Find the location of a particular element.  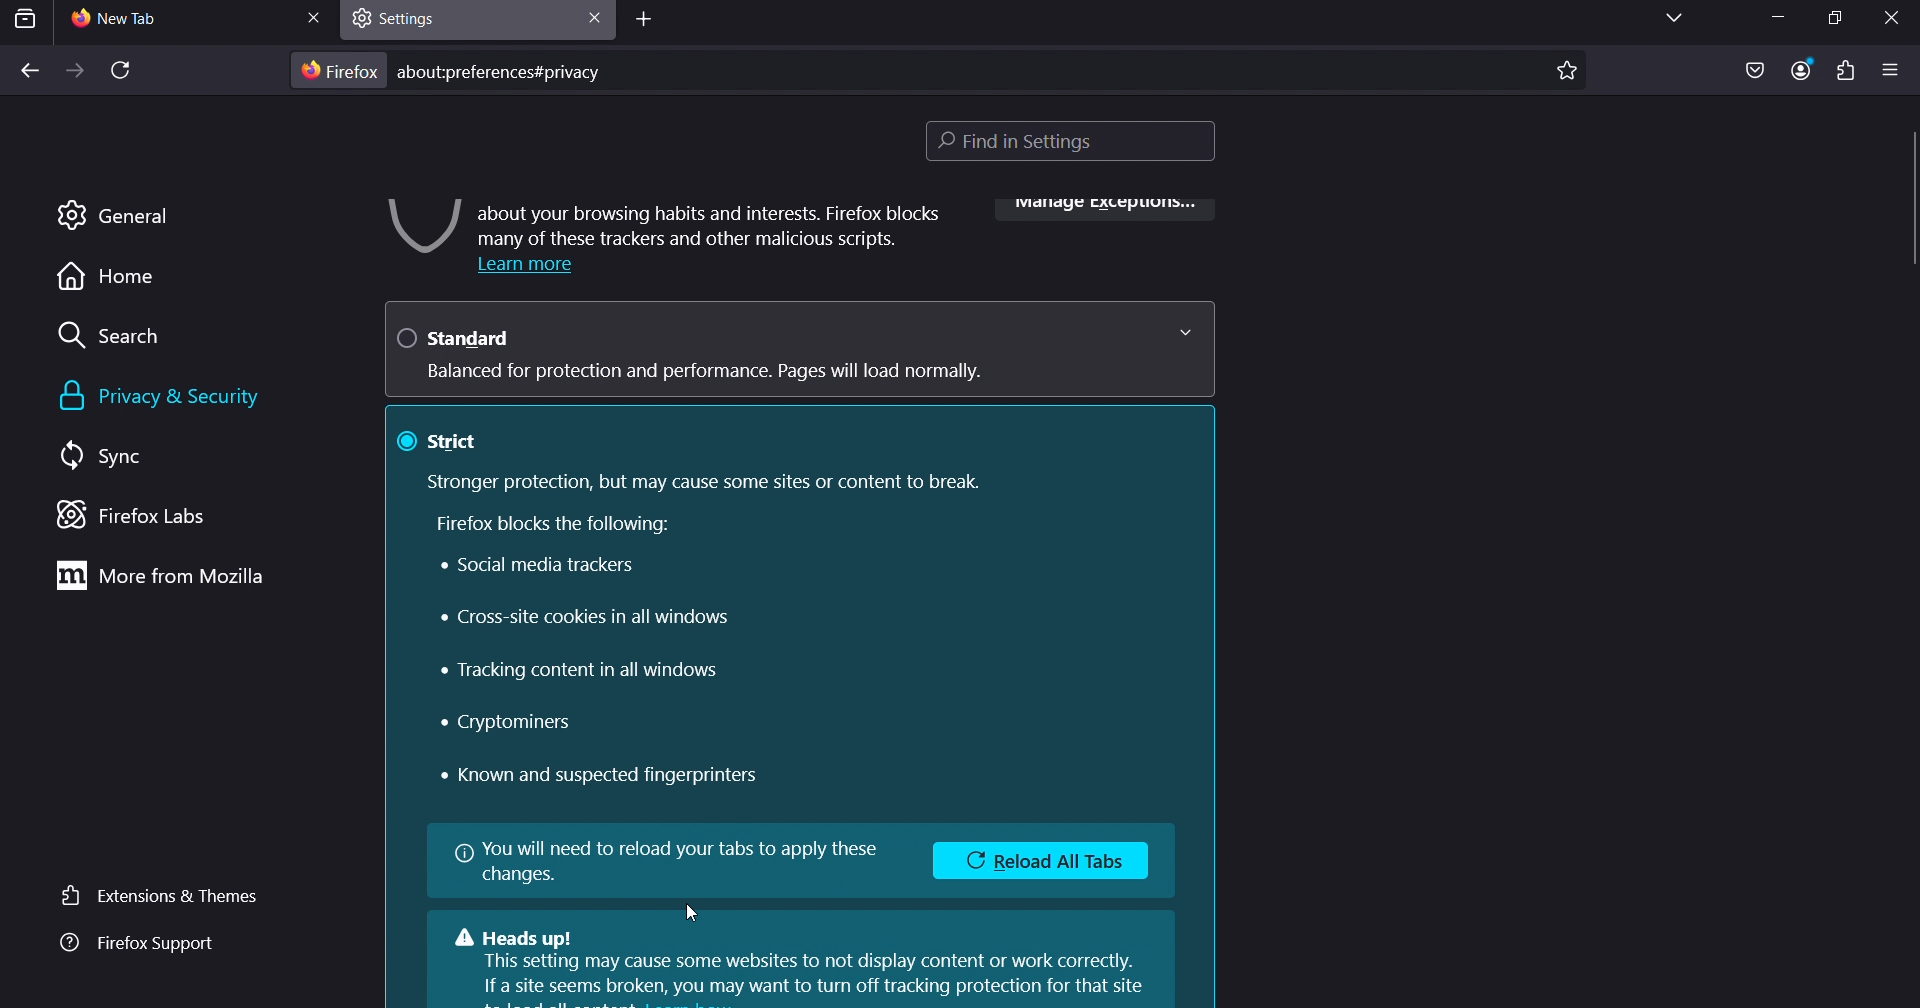

search is located at coordinates (120, 339).